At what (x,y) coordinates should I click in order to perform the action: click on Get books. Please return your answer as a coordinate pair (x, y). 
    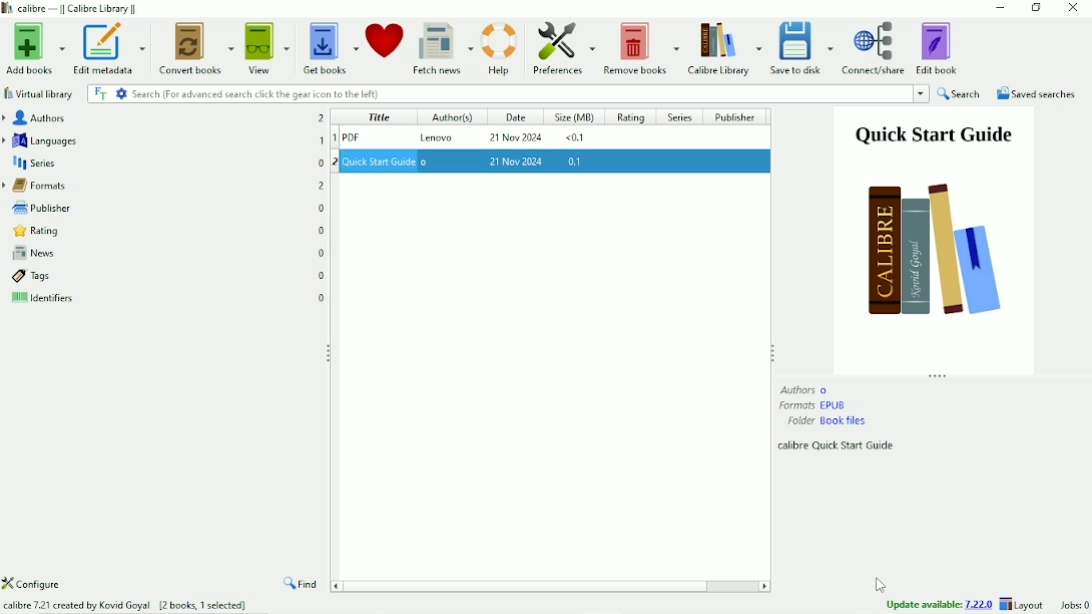
    Looking at the image, I should click on (331, 45).